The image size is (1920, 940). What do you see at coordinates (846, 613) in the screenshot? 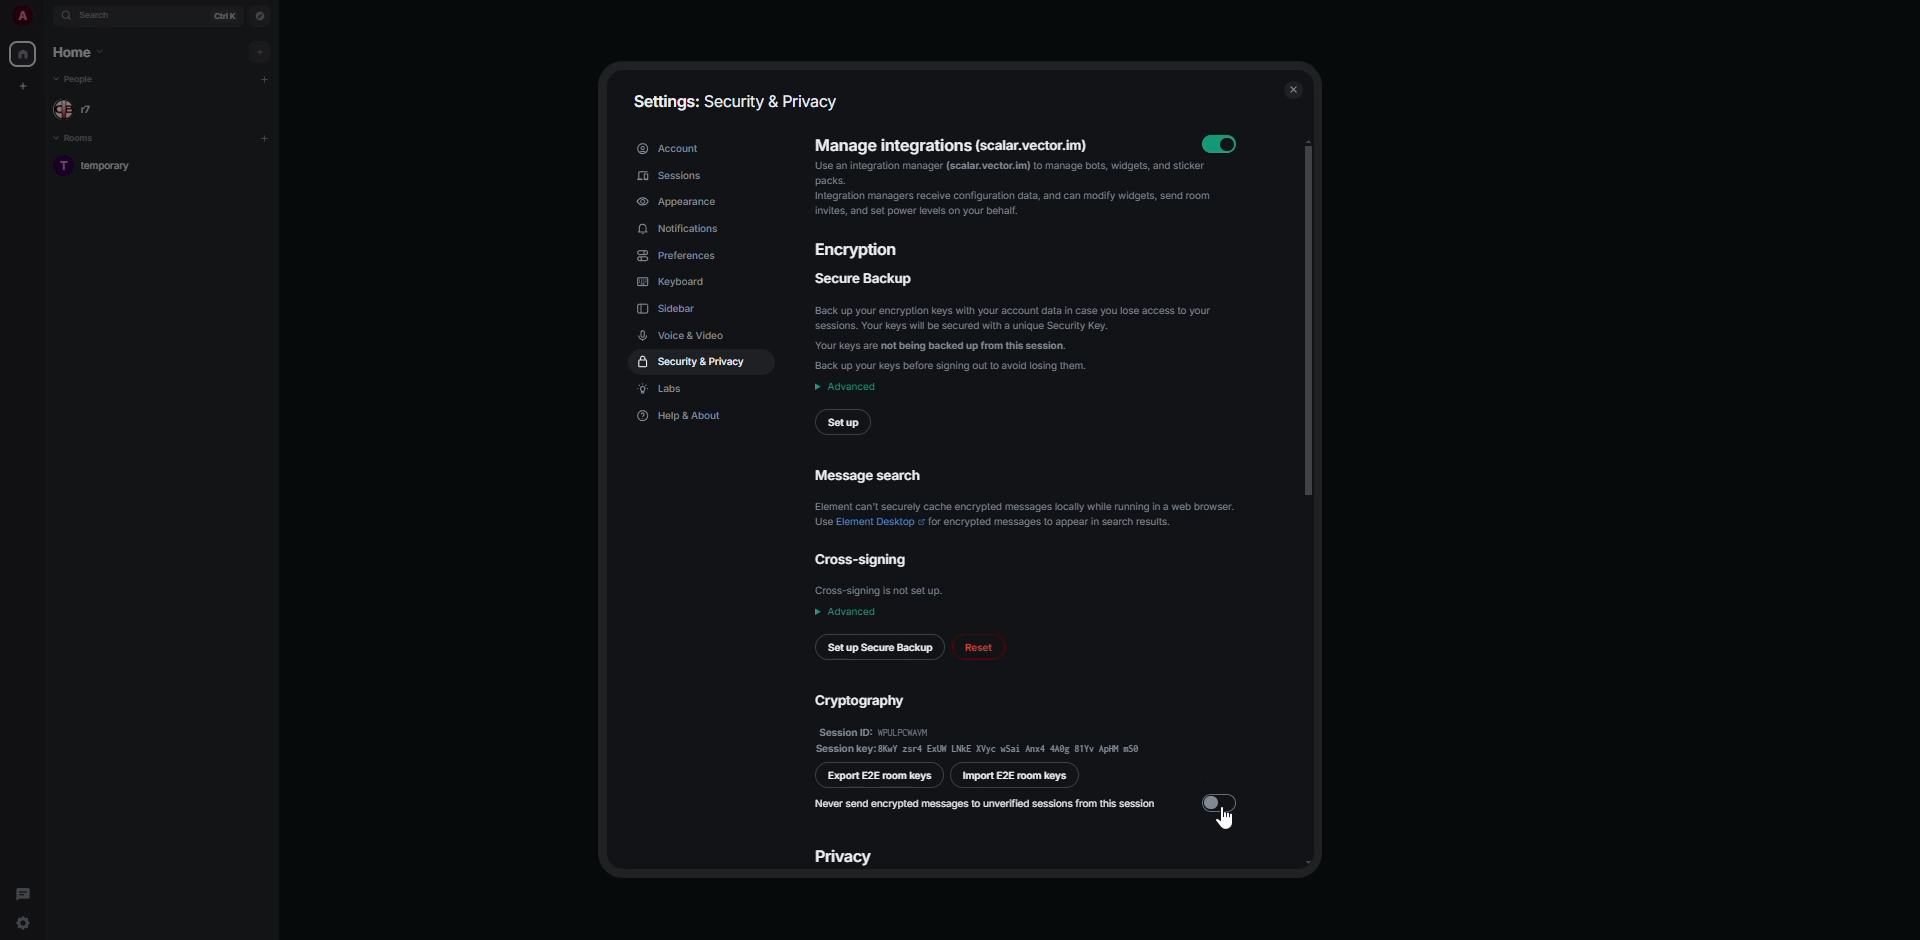
I see `advanced` at bounding box center [846, 613].